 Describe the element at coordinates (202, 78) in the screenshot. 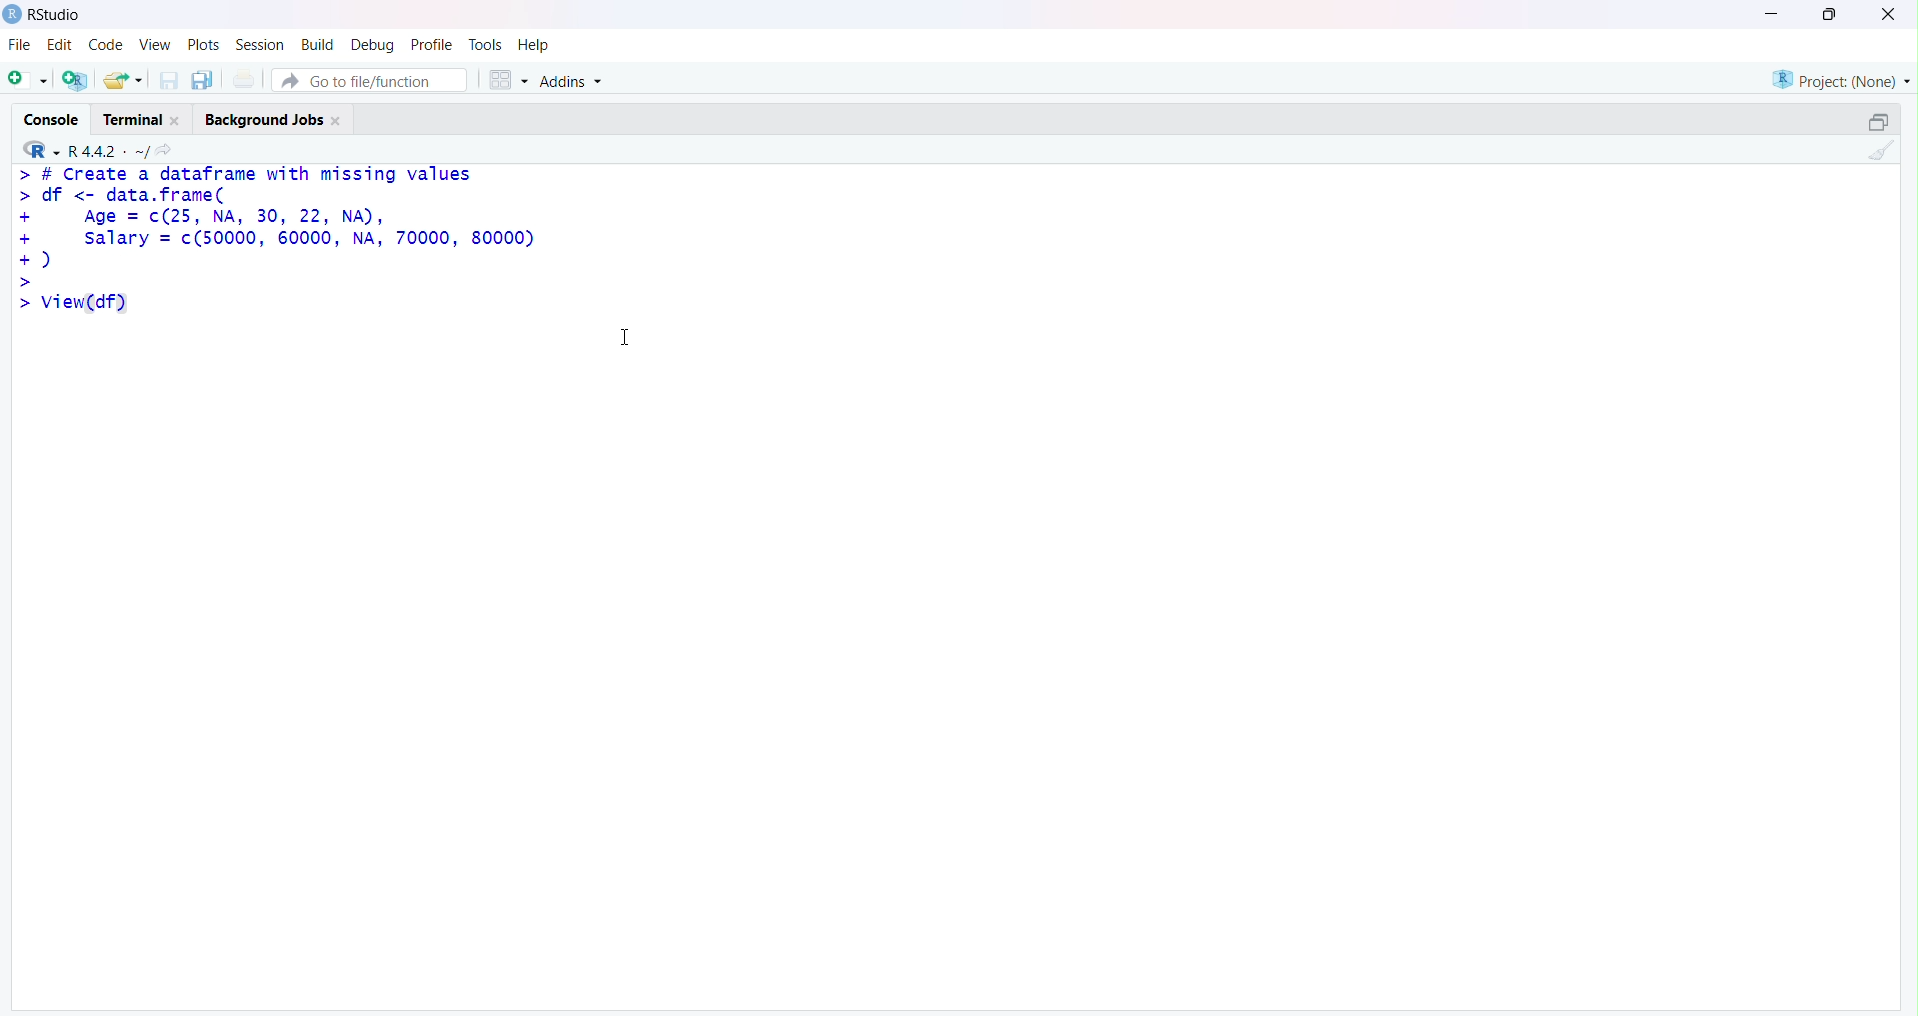

I see `Save all open documents (Ctrl + Alt + S)` at that location.